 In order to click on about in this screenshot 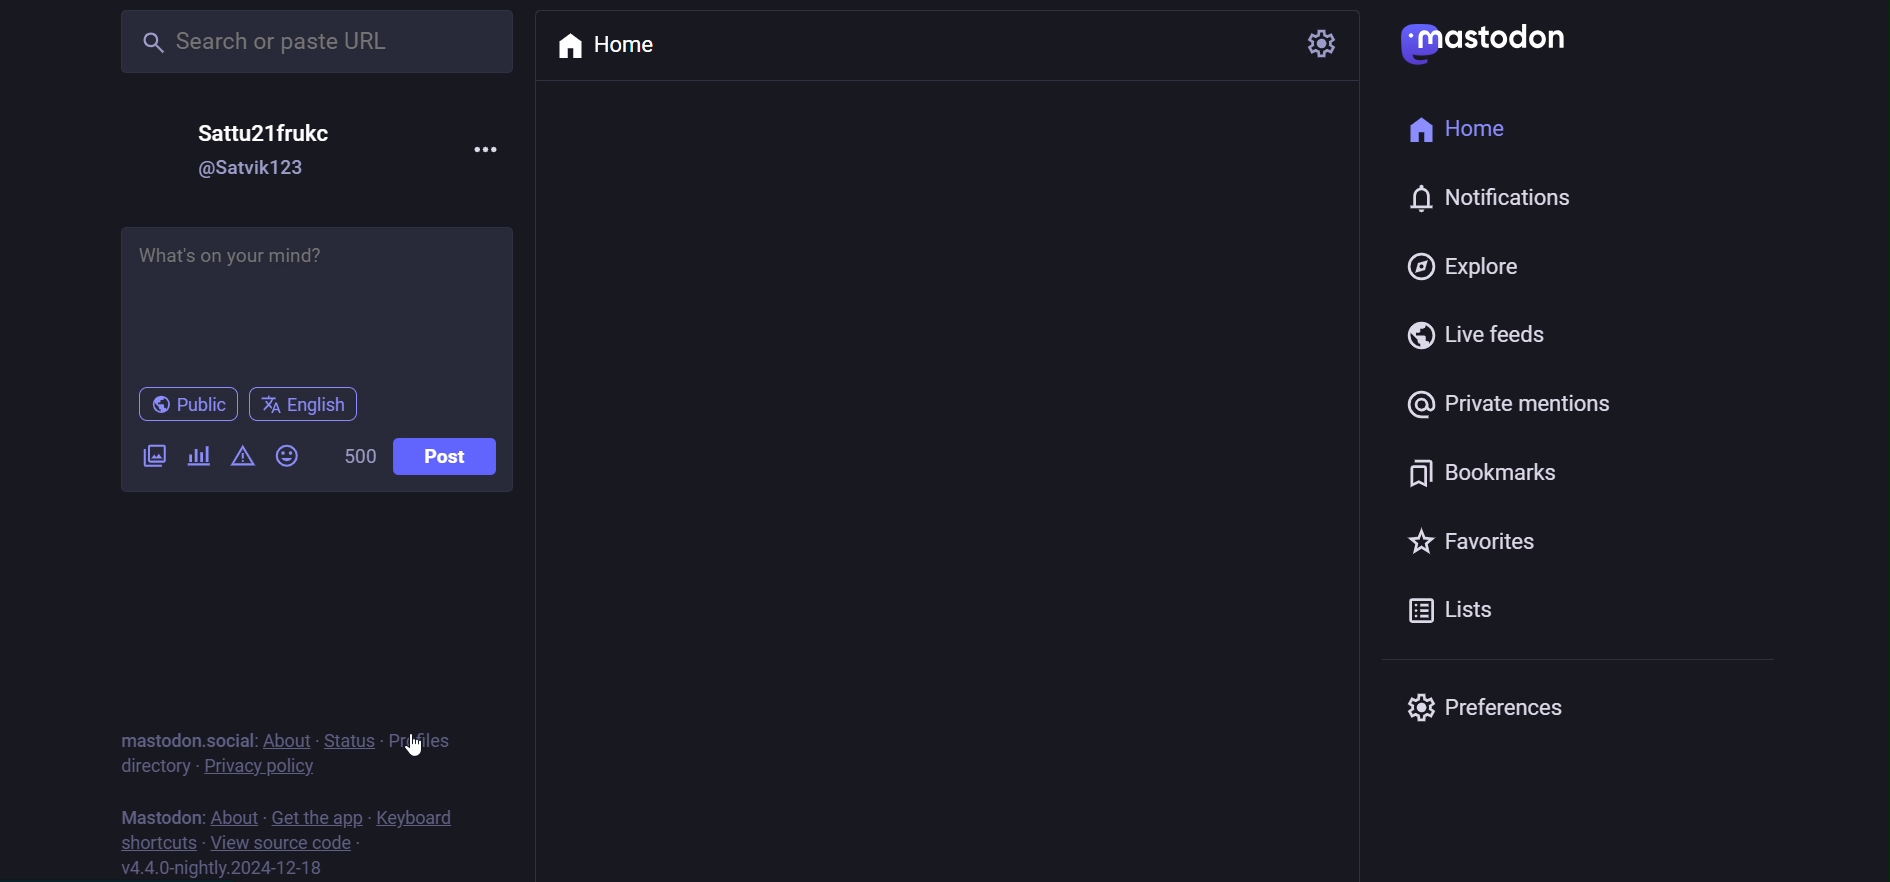, I will do `click(235, 812)`.